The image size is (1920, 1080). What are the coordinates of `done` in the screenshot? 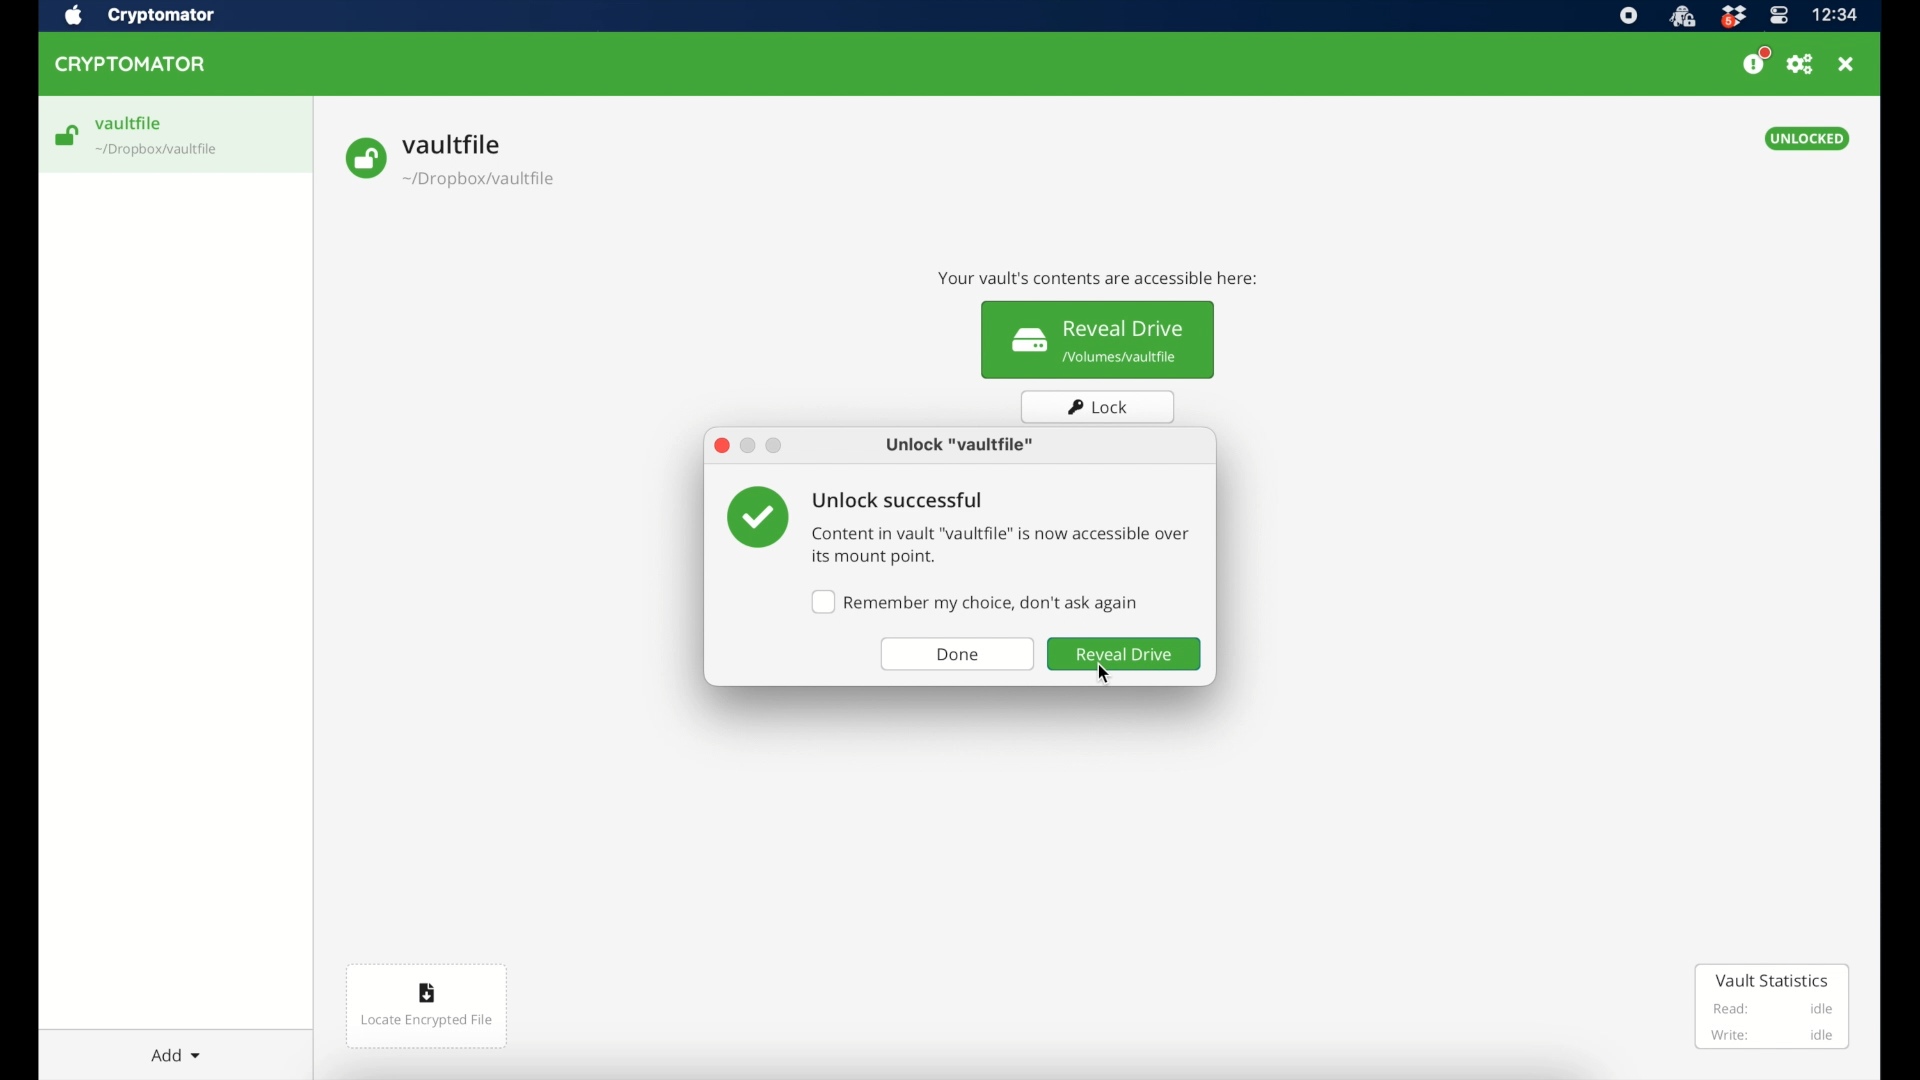 It's located at (959, 656).